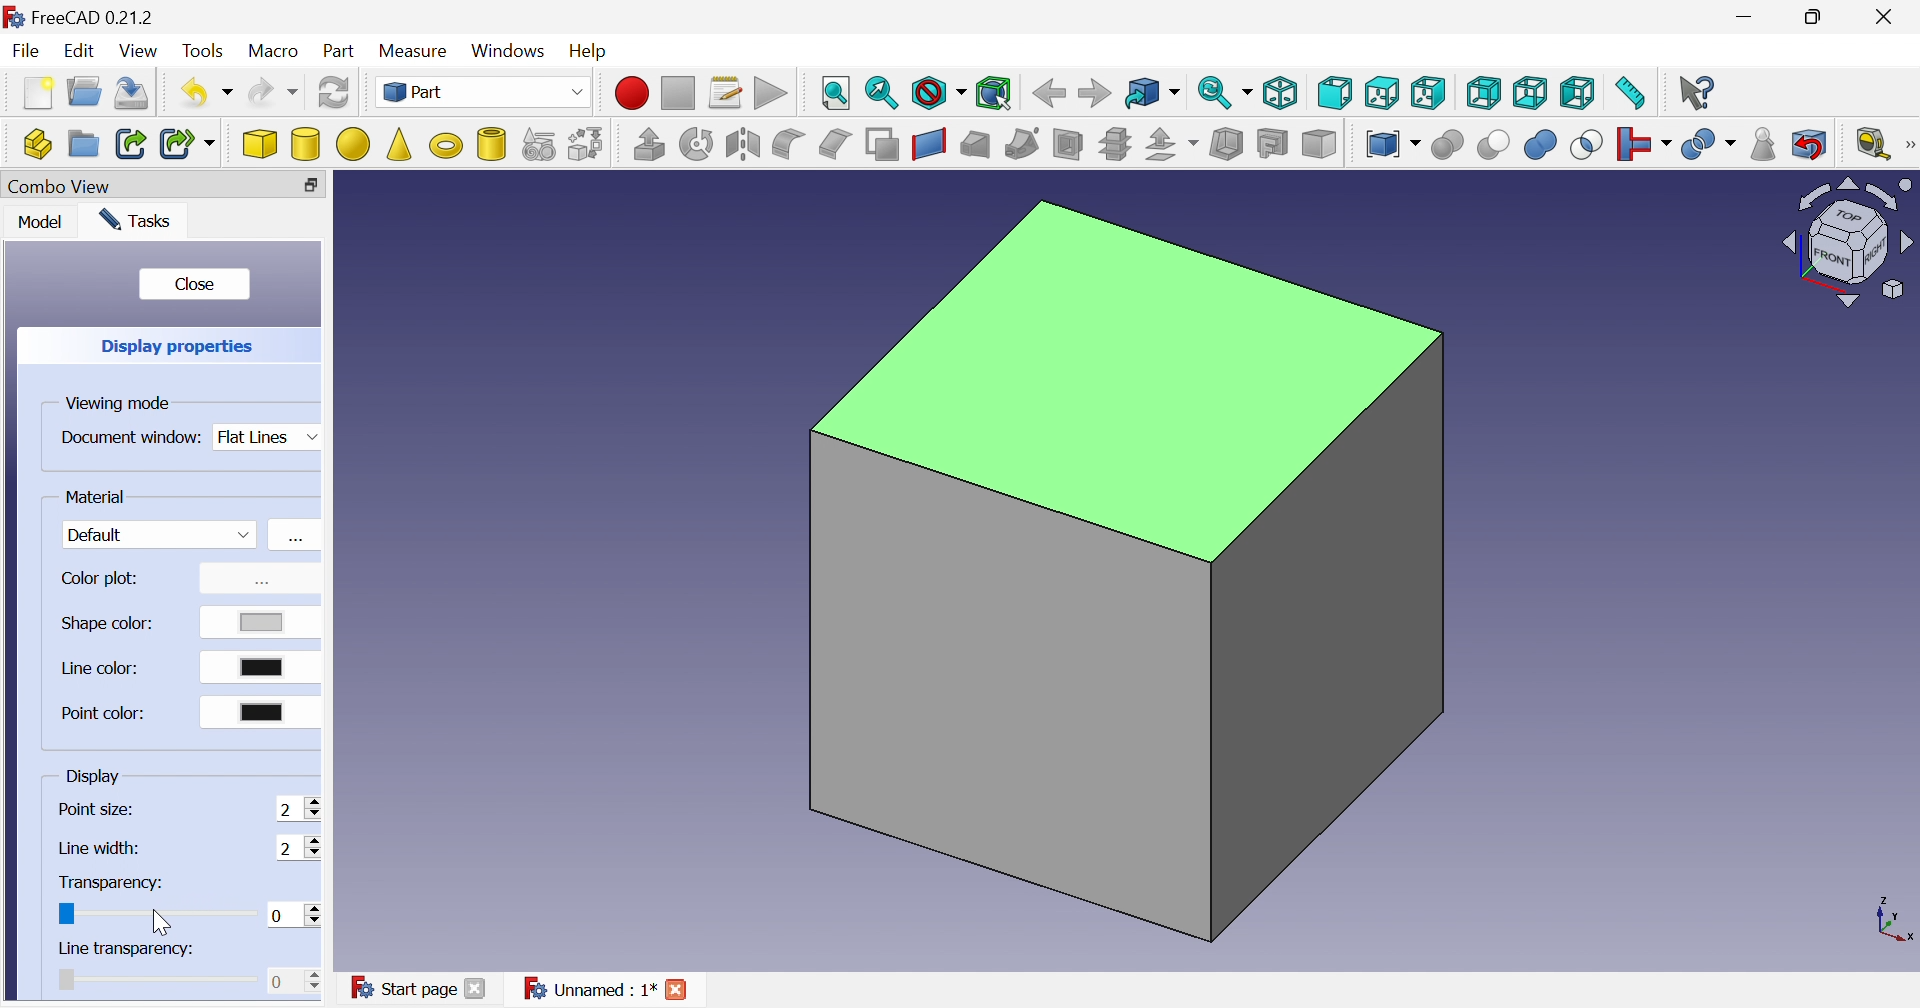  I want to click on Extrude, so click(649, 145).